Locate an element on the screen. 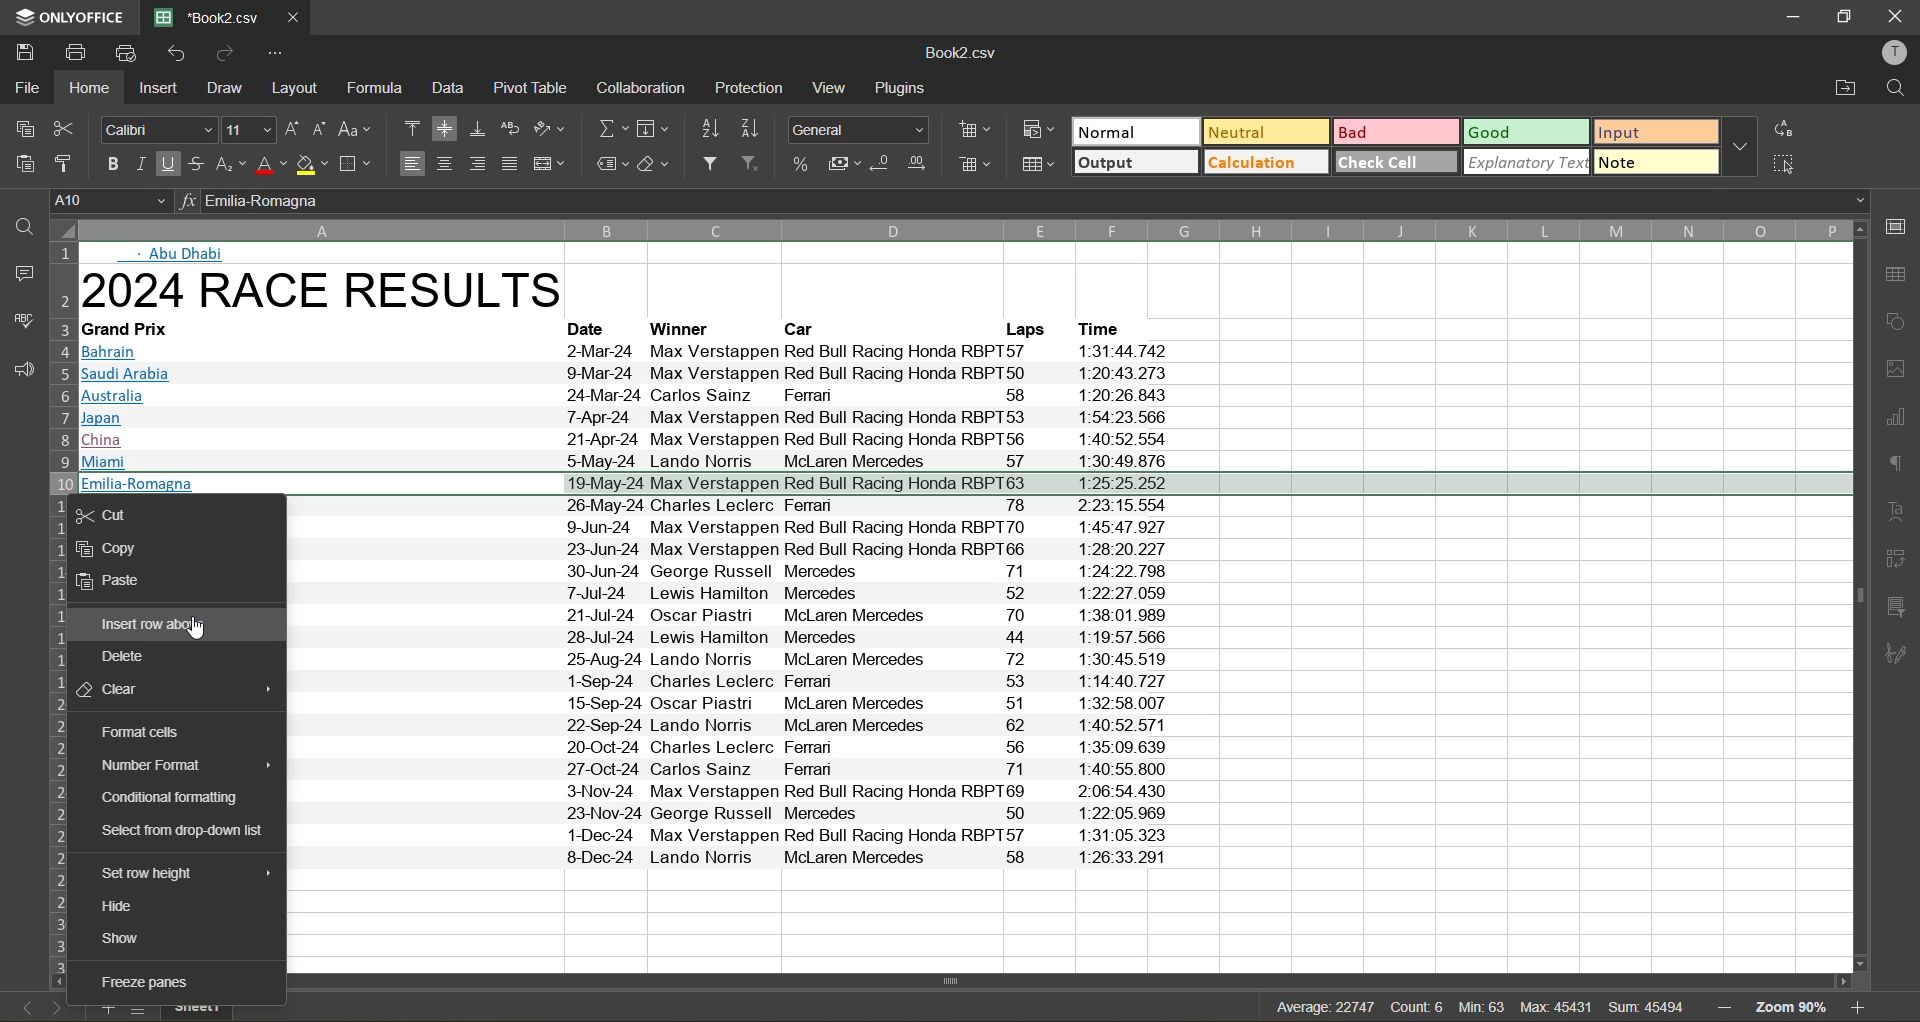 The image size is (1920, 1022). output is located at coordinates (1134, 162).